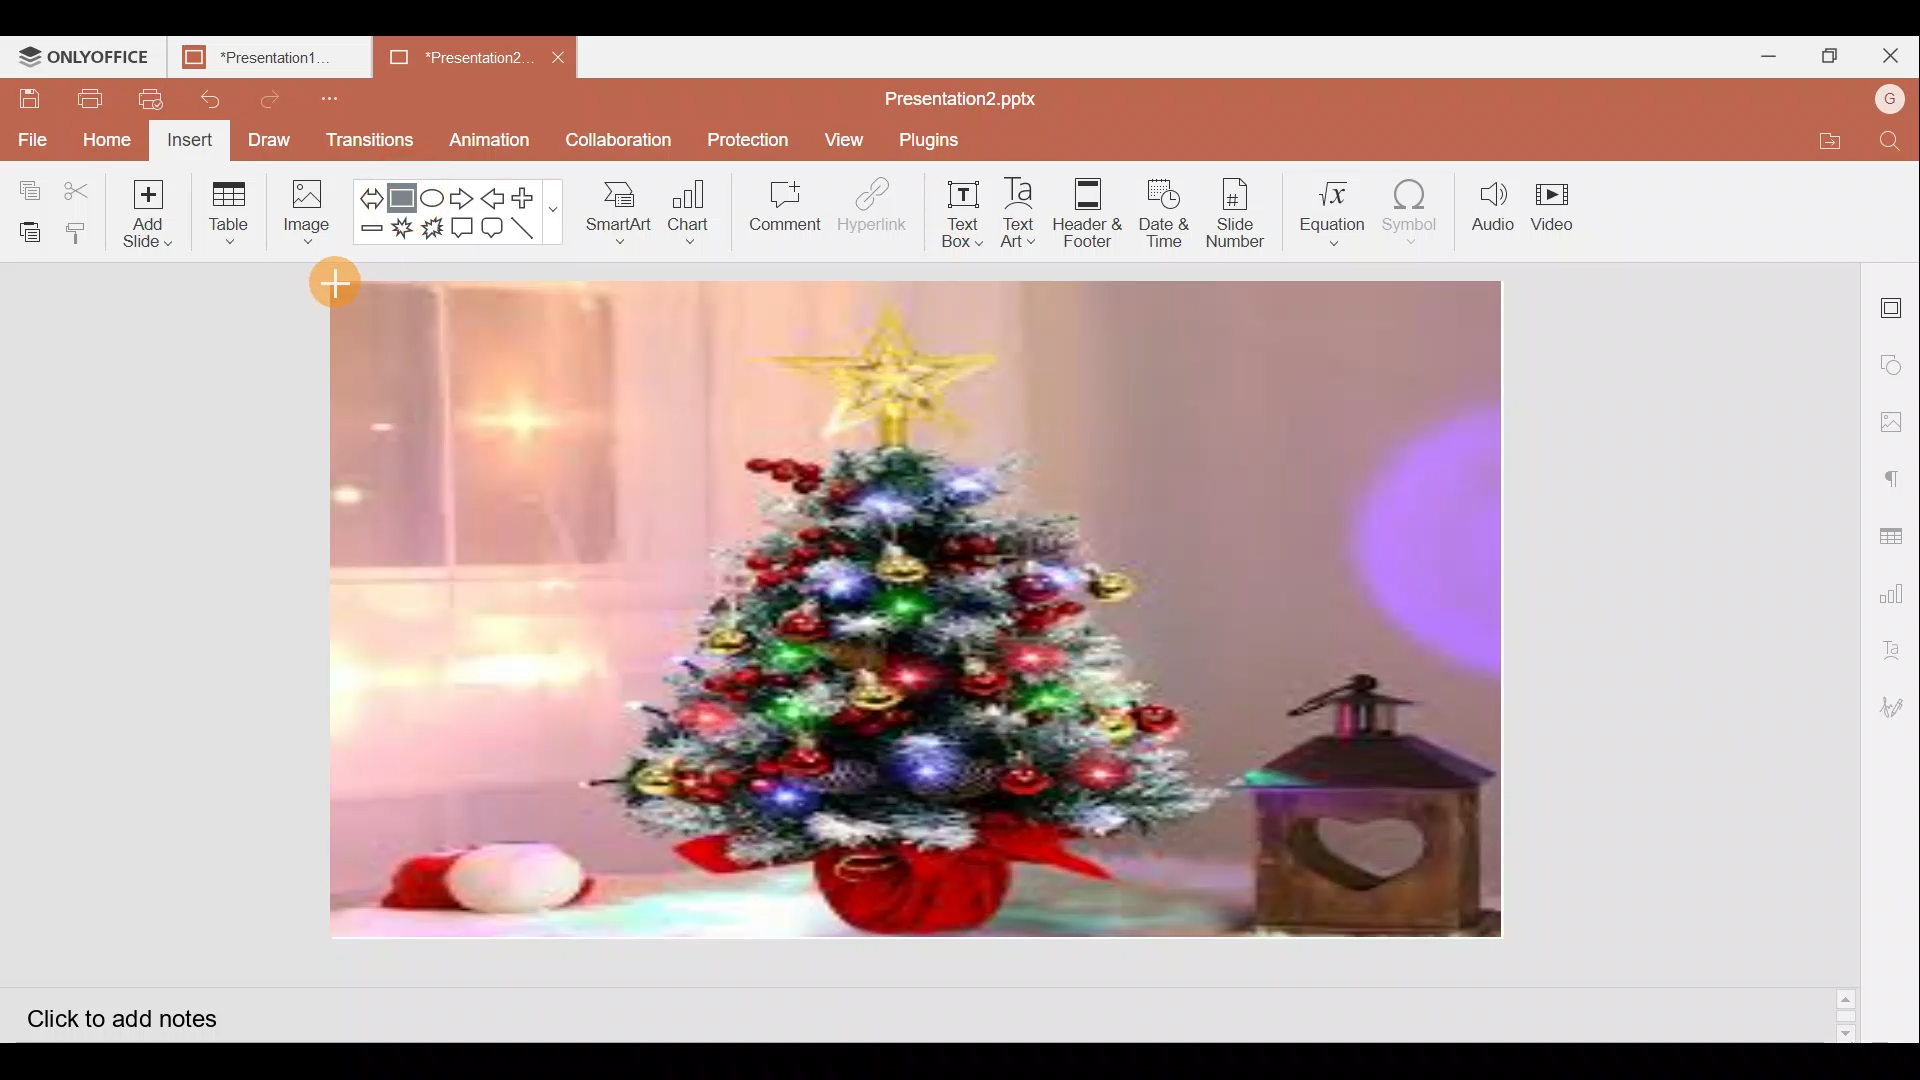  I want to click on Equation, so click(1332, 209).